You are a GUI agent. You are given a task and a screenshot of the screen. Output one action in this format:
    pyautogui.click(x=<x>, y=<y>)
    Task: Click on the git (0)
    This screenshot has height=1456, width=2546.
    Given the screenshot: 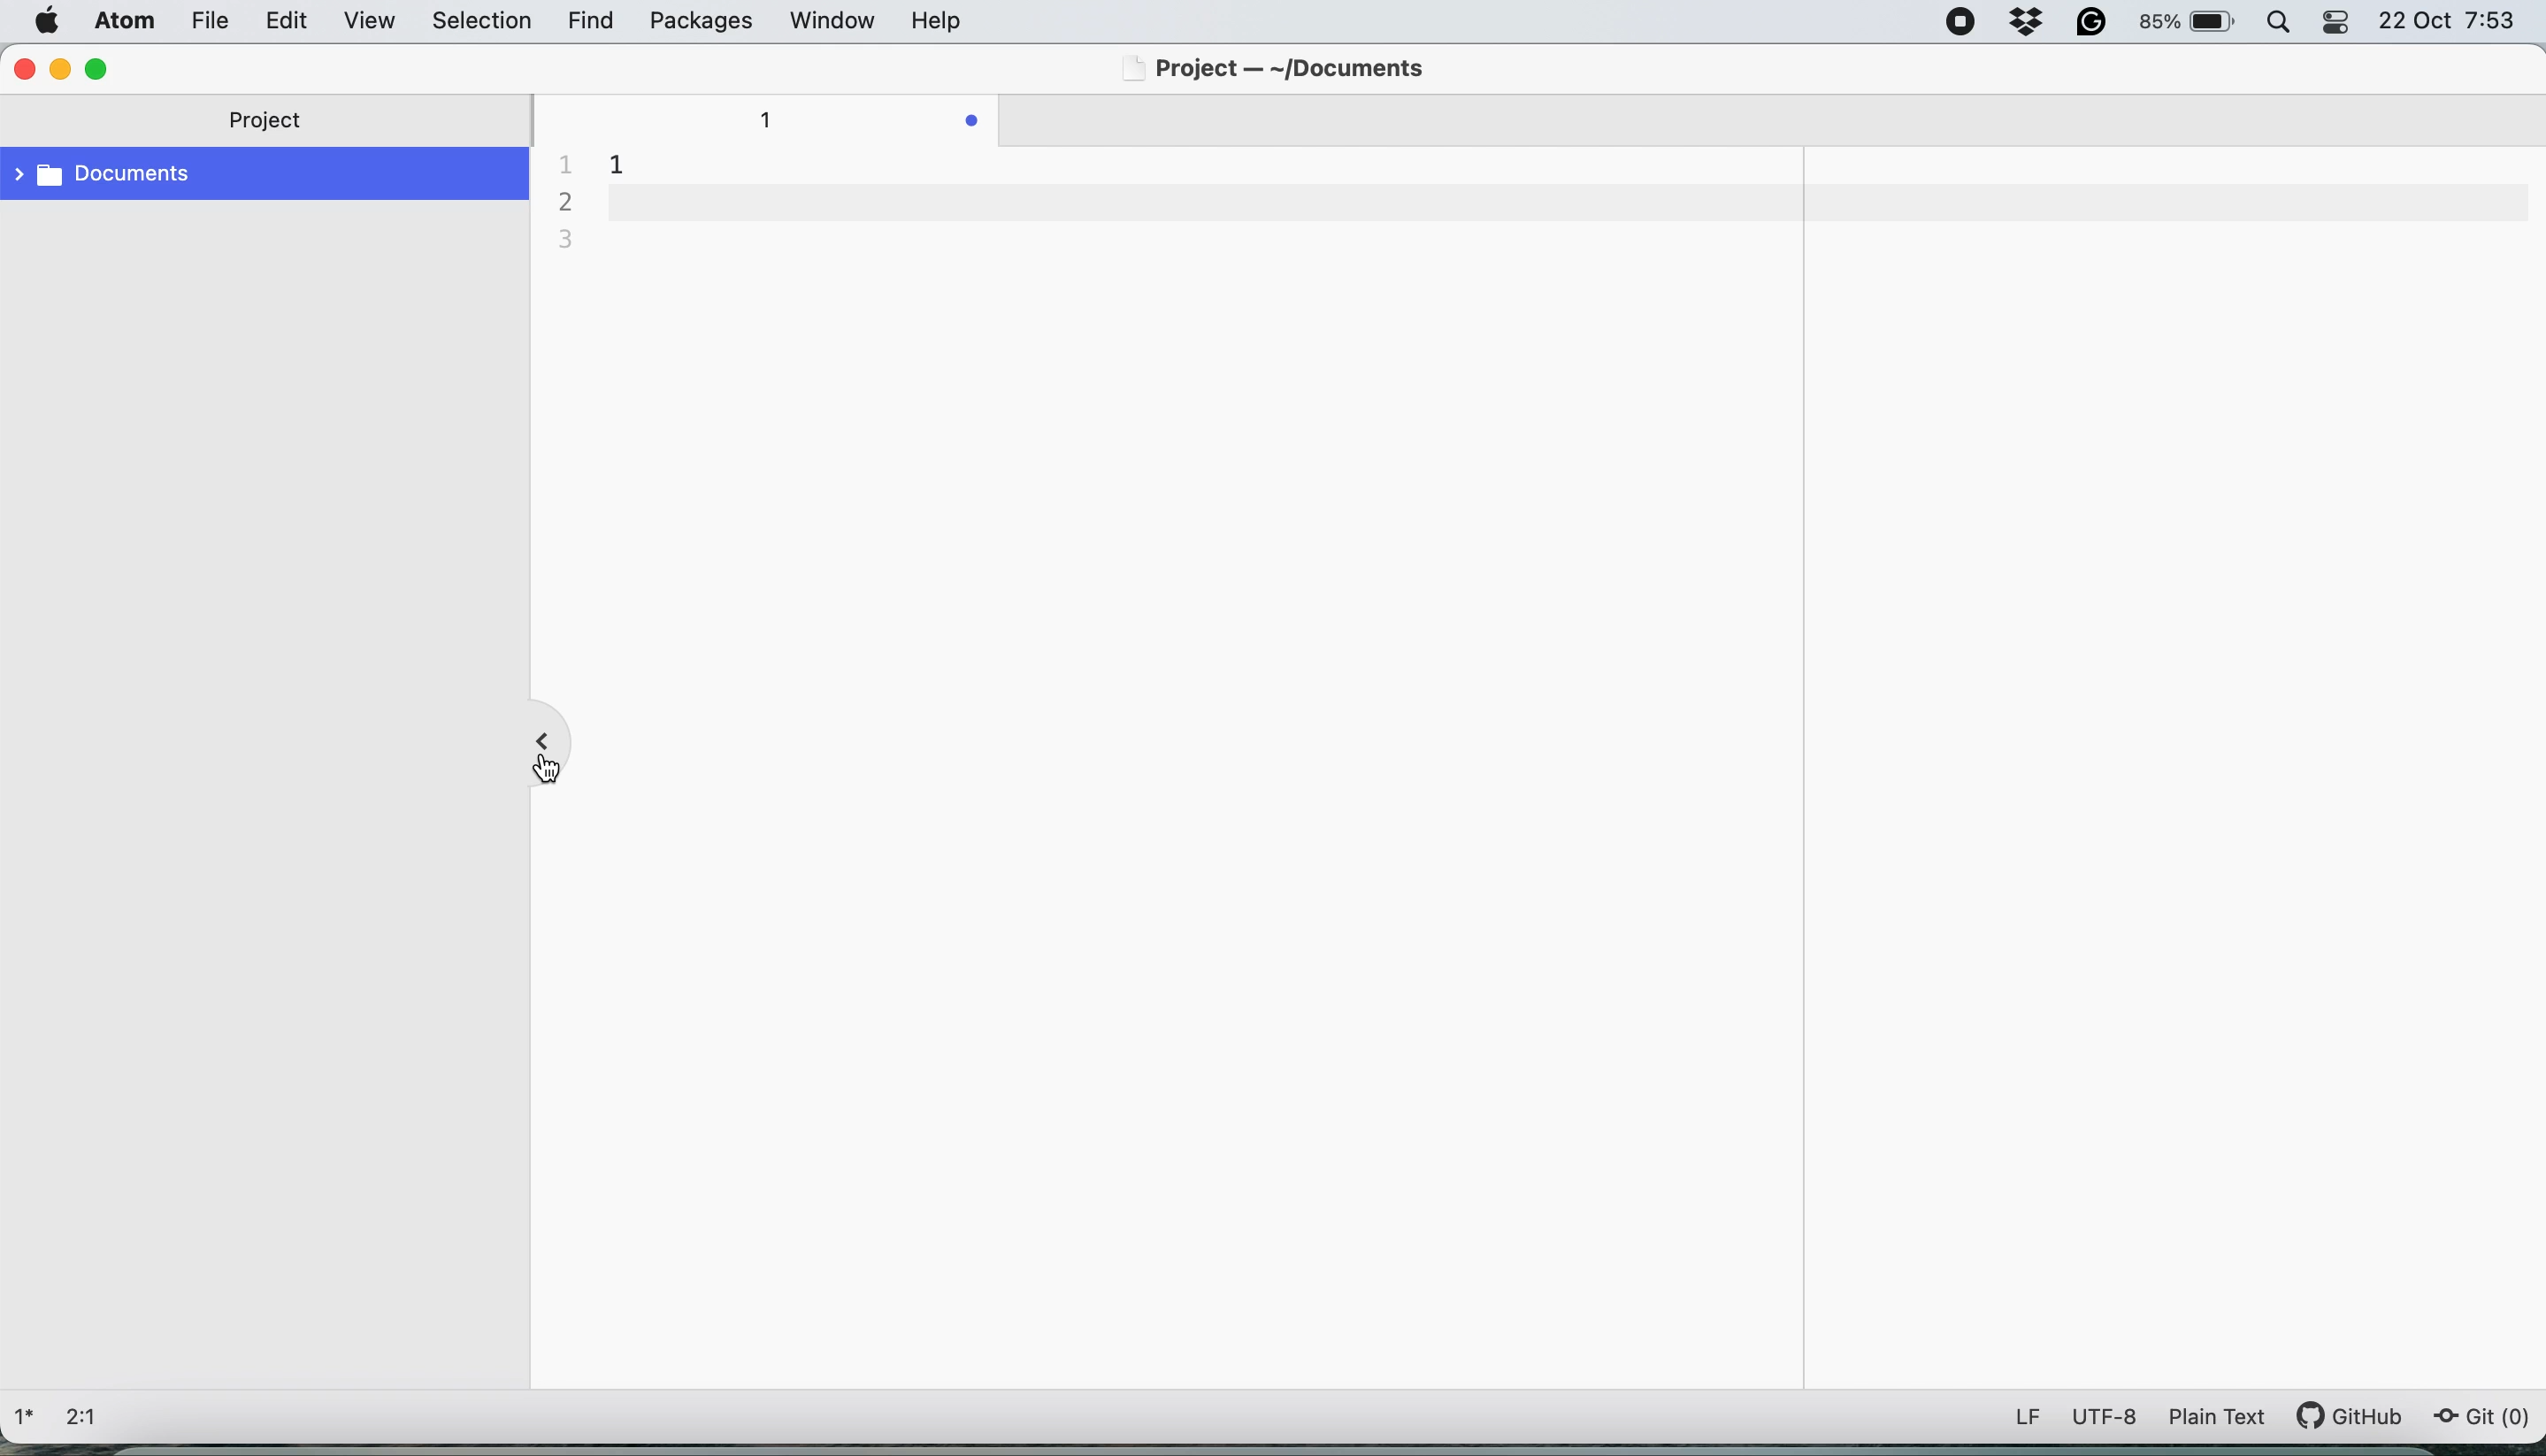 What is the action you would take?
    pyautogui.click(x=2482, y=1418)
    